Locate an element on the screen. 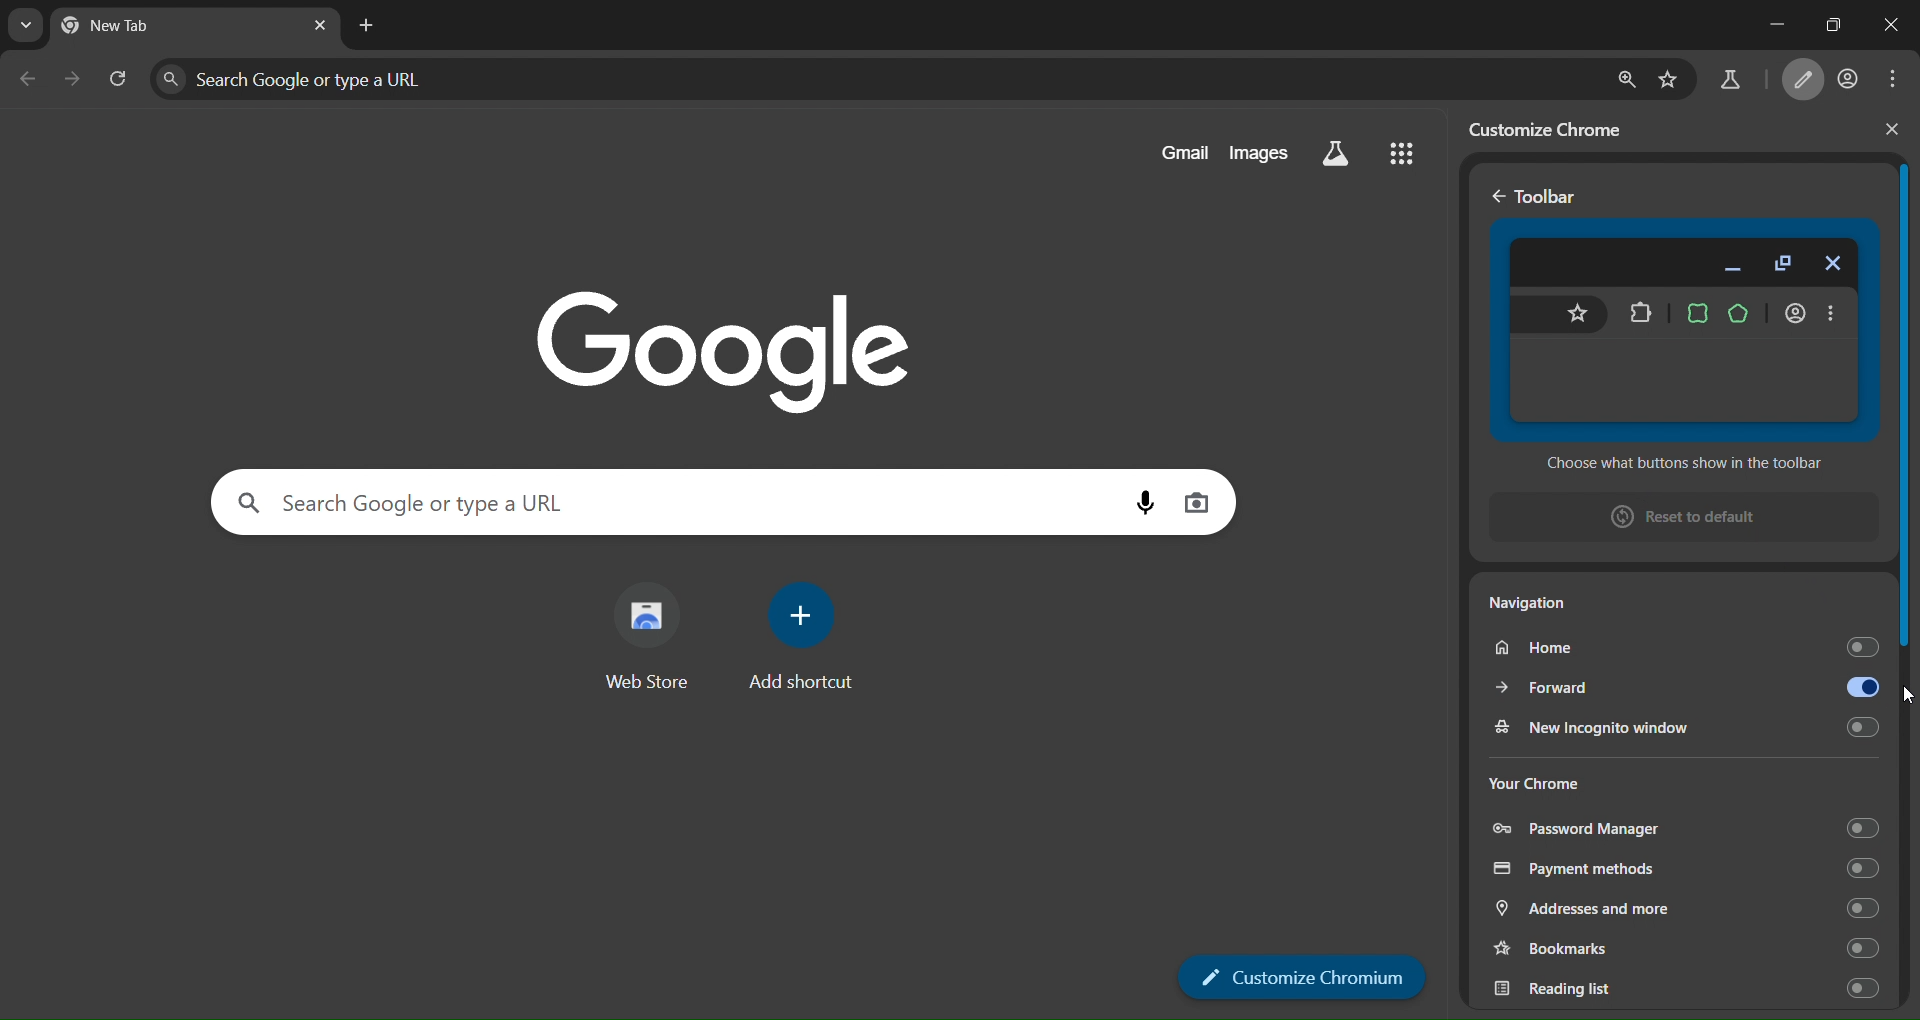  menu is located at coordinates (1898, 79).